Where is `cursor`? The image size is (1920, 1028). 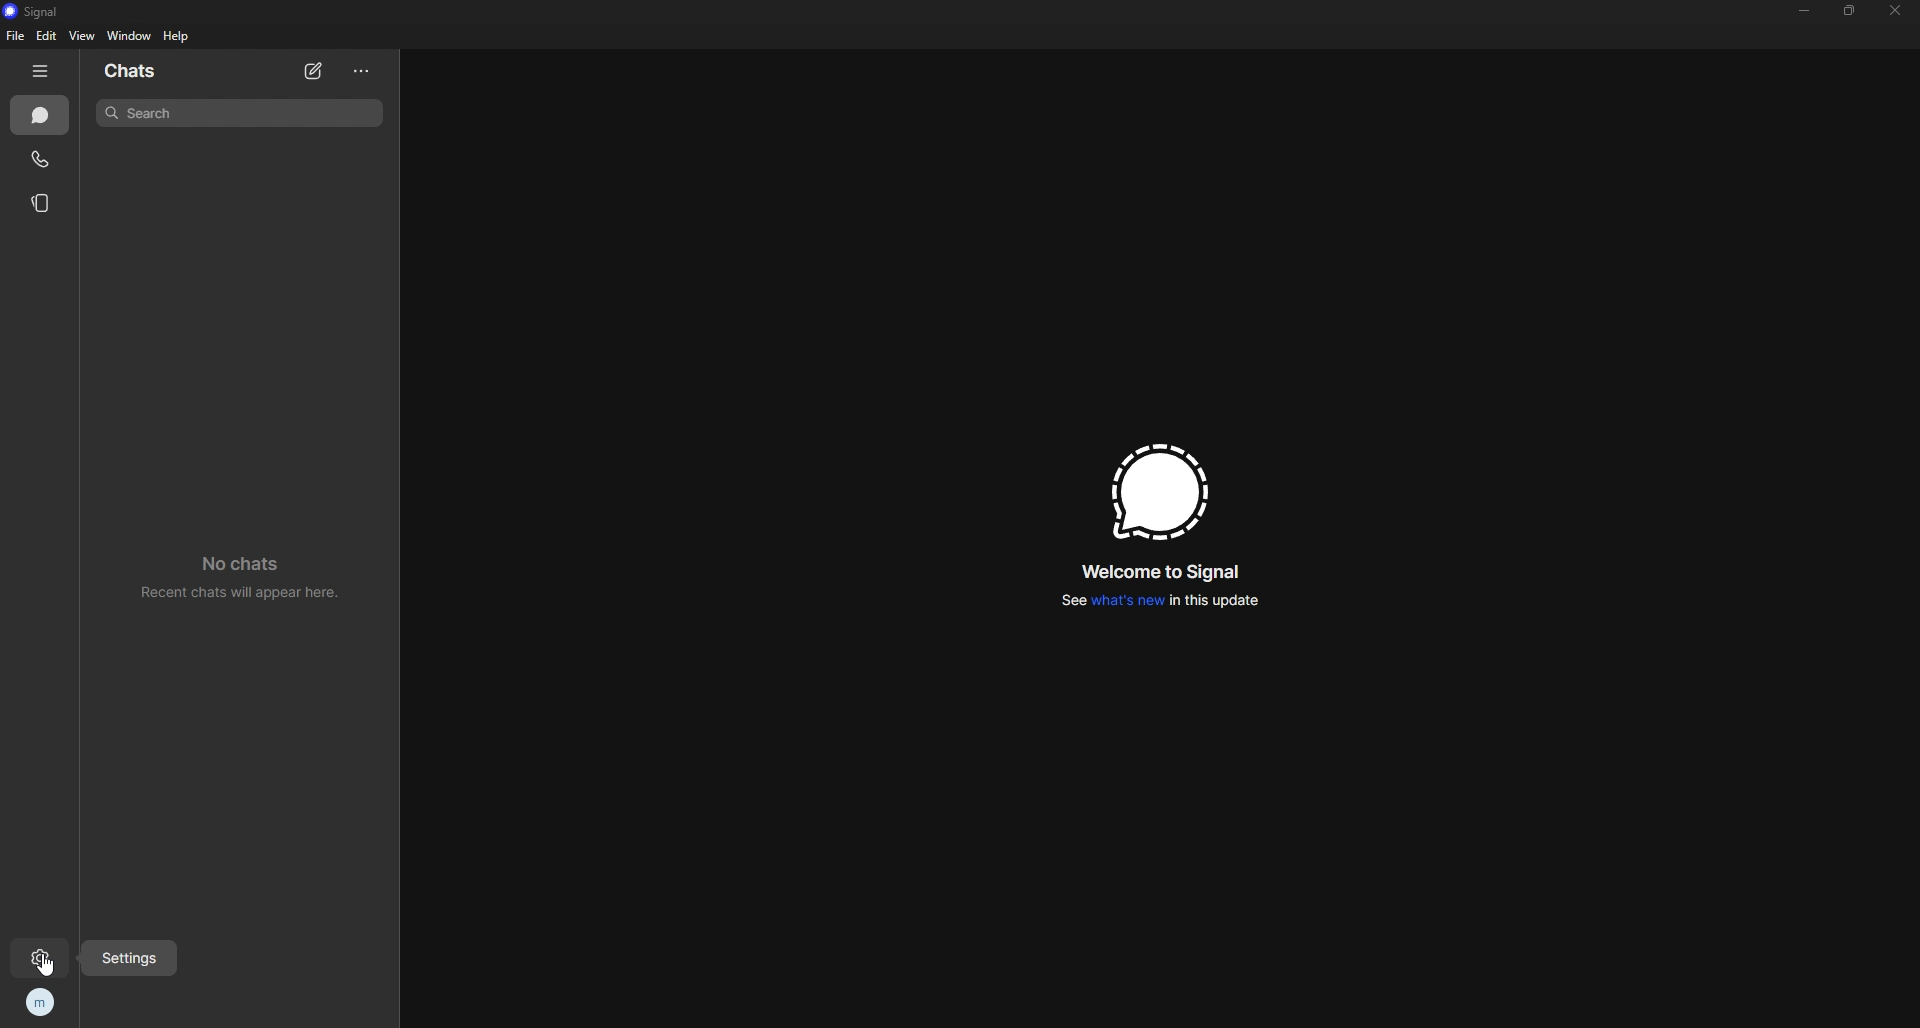
cursor is located at coordinates (49, 966).